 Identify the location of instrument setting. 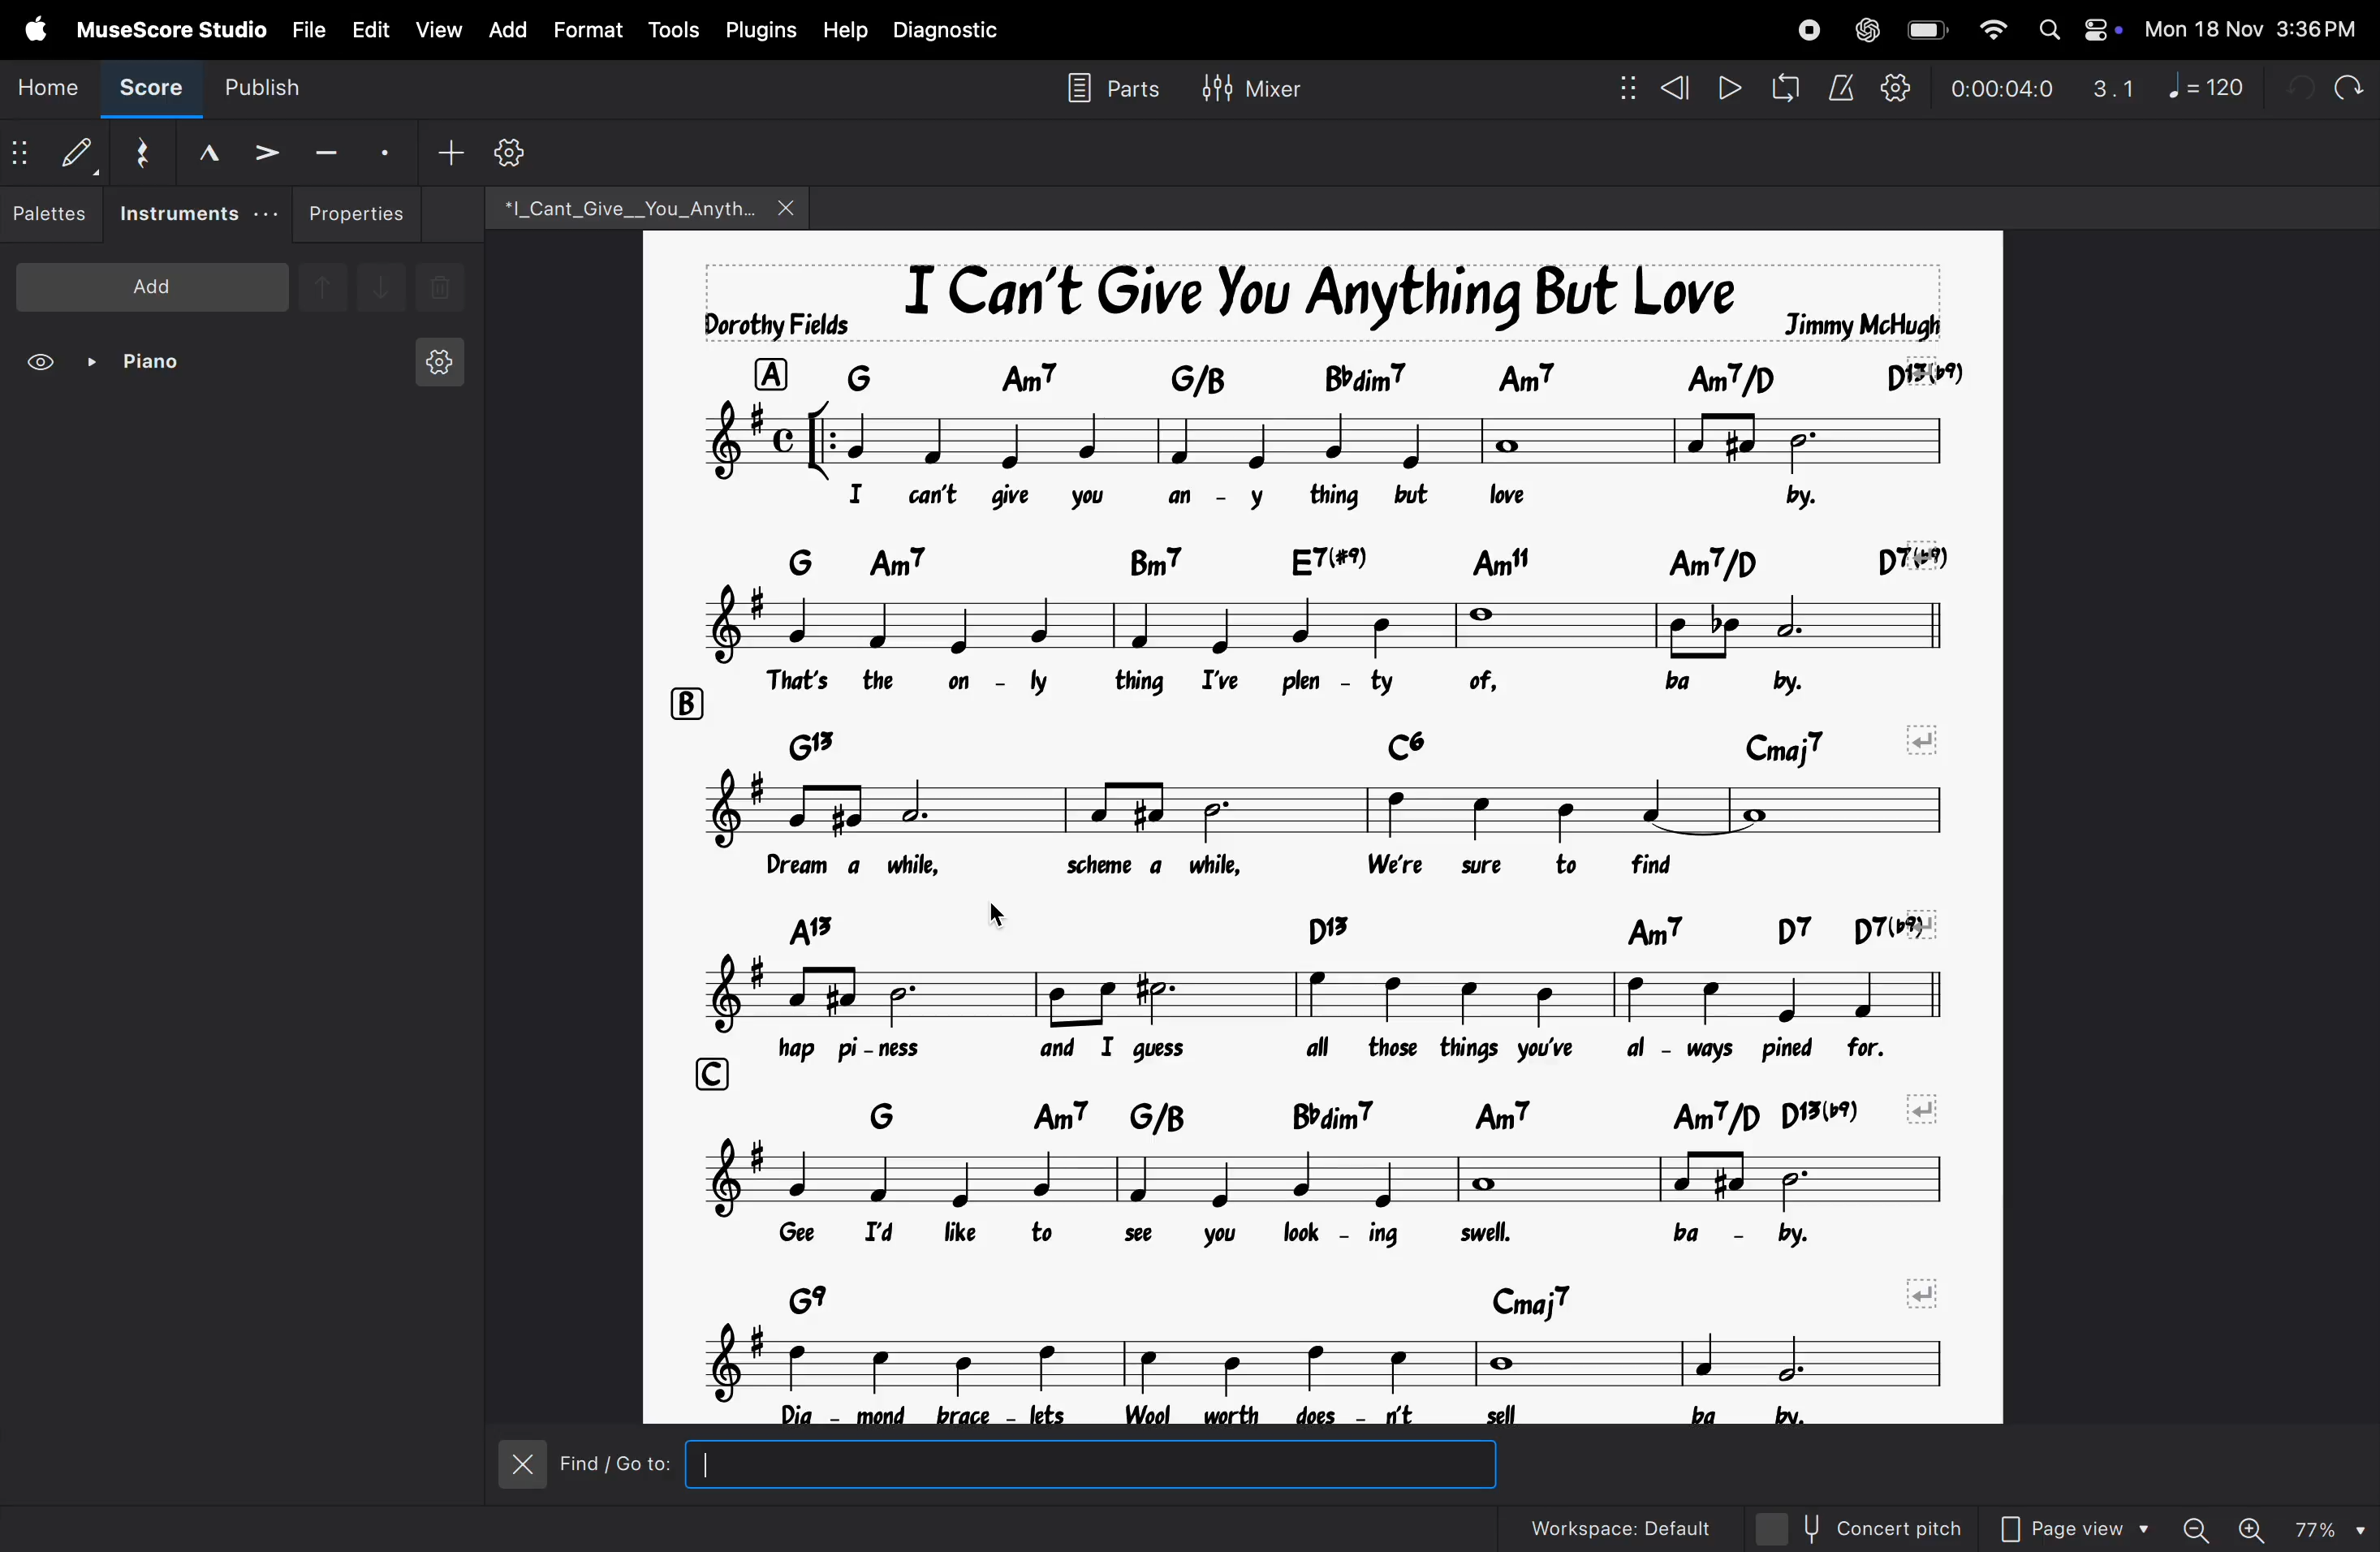
(438, 365).